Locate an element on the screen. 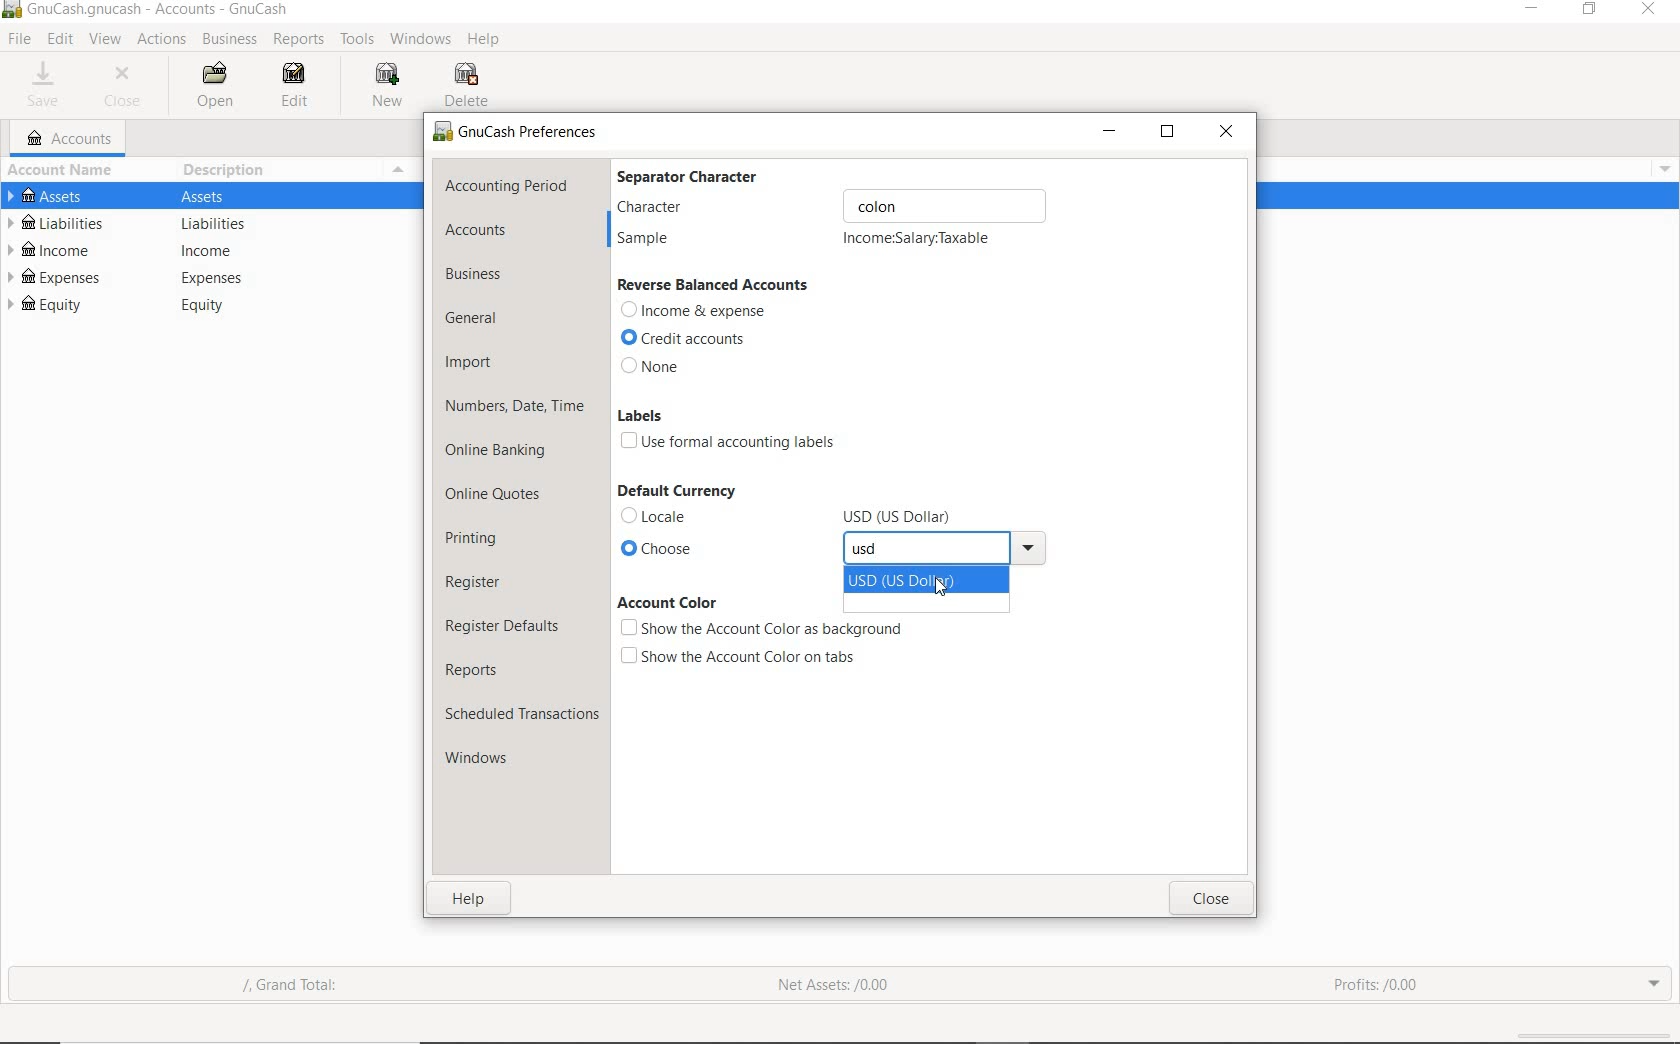   is located at coordinates (10, 13).